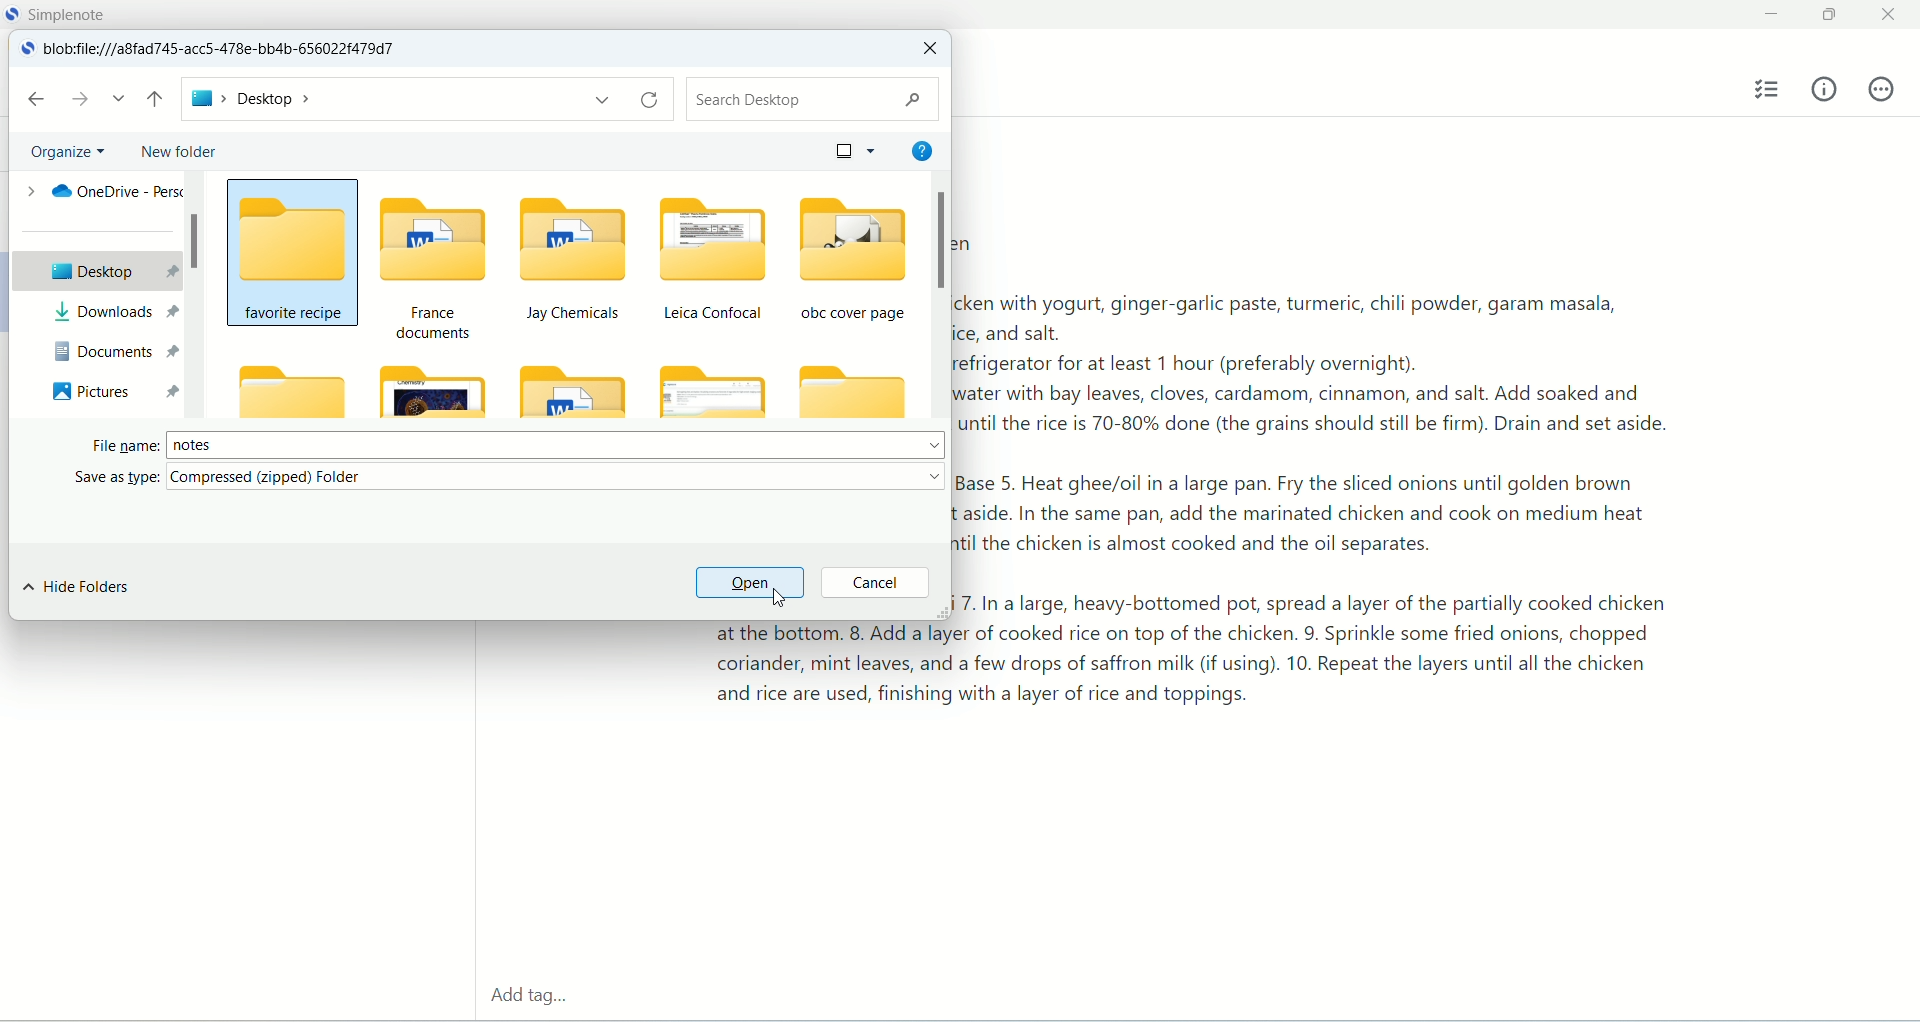  What do you see at coordinates (73, 14) in the screenshot?
I see `simplenote` at bounding box center [73, 14].